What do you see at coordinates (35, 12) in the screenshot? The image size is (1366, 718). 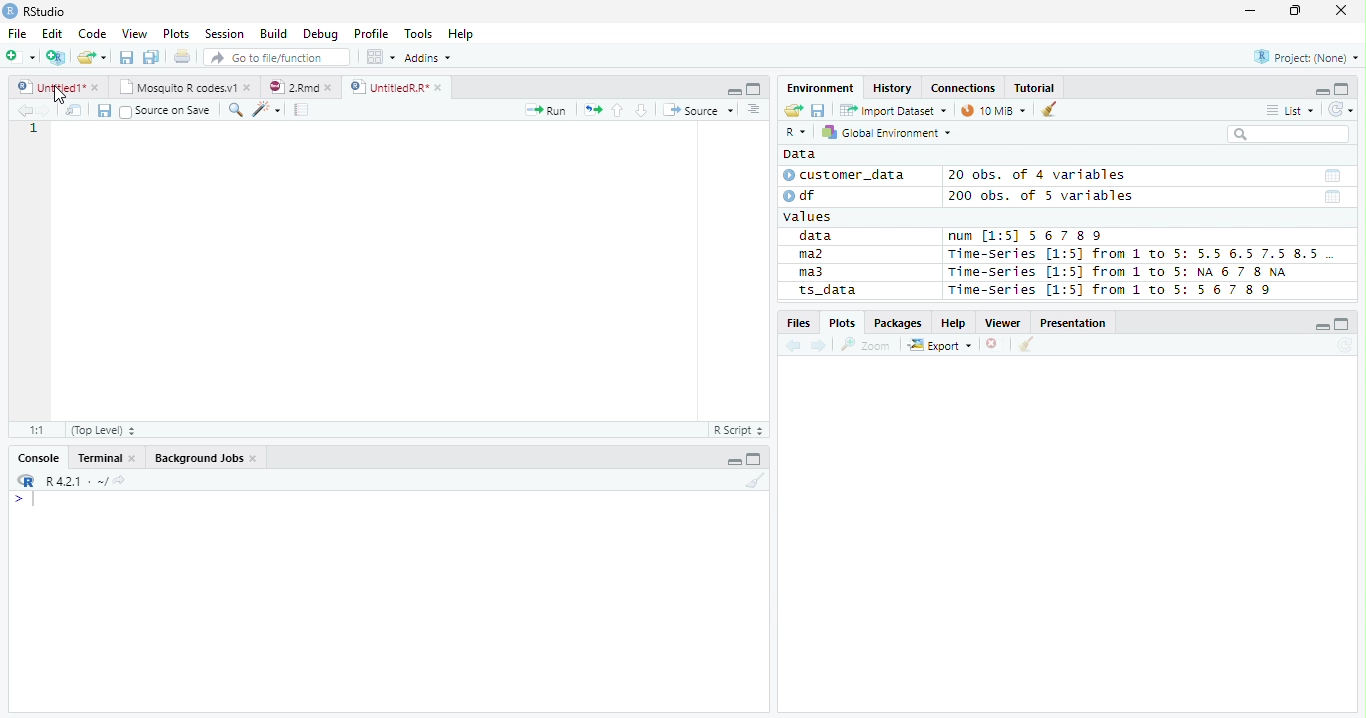 I see `RStudio` at bounding box center [35, 12].